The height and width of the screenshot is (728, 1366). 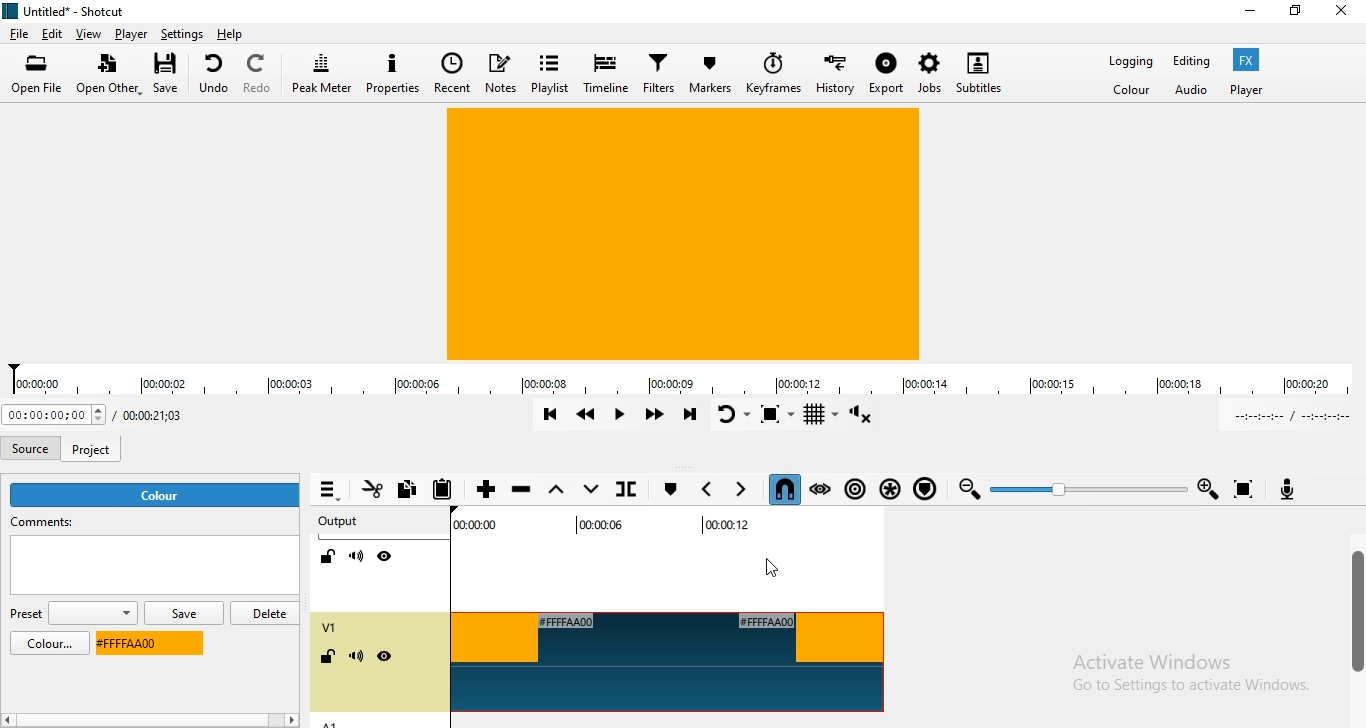 What do you see at coordinates (153, 569) in the screenshot?
I see `empty box` at bounding box center [153, 569].